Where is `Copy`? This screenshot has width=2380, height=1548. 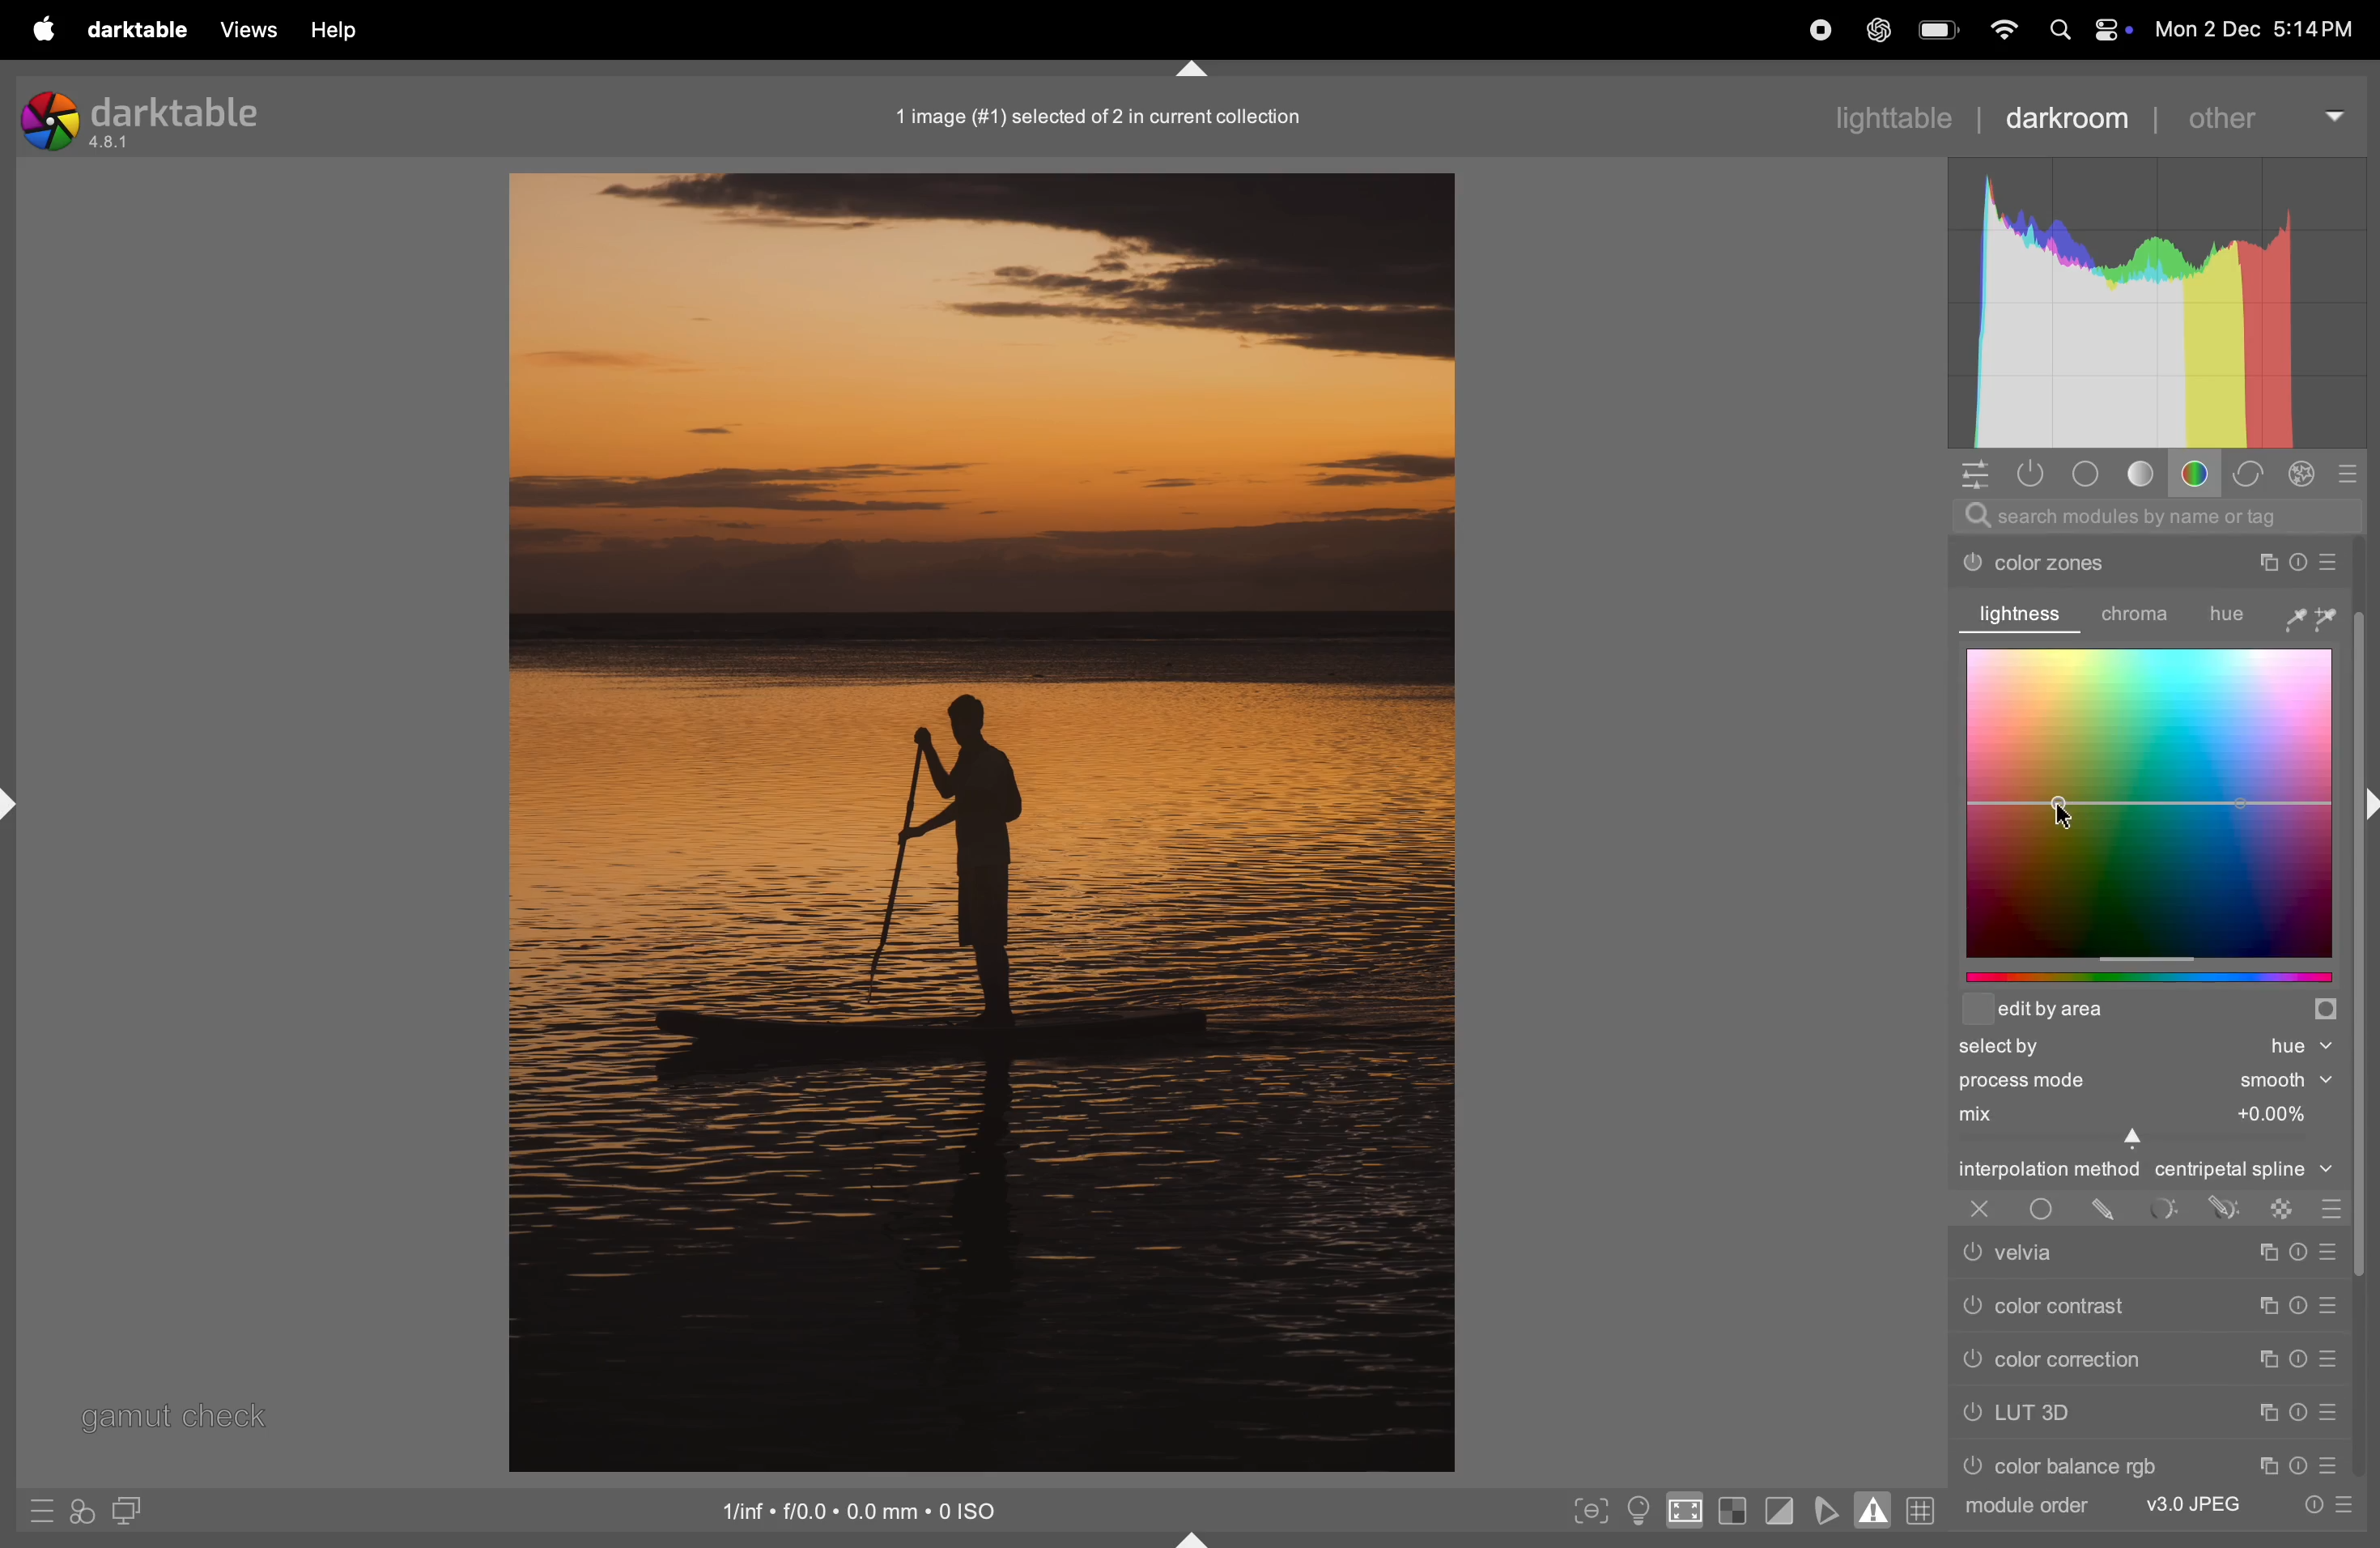 Copy is located at coordinates (2260, 562).